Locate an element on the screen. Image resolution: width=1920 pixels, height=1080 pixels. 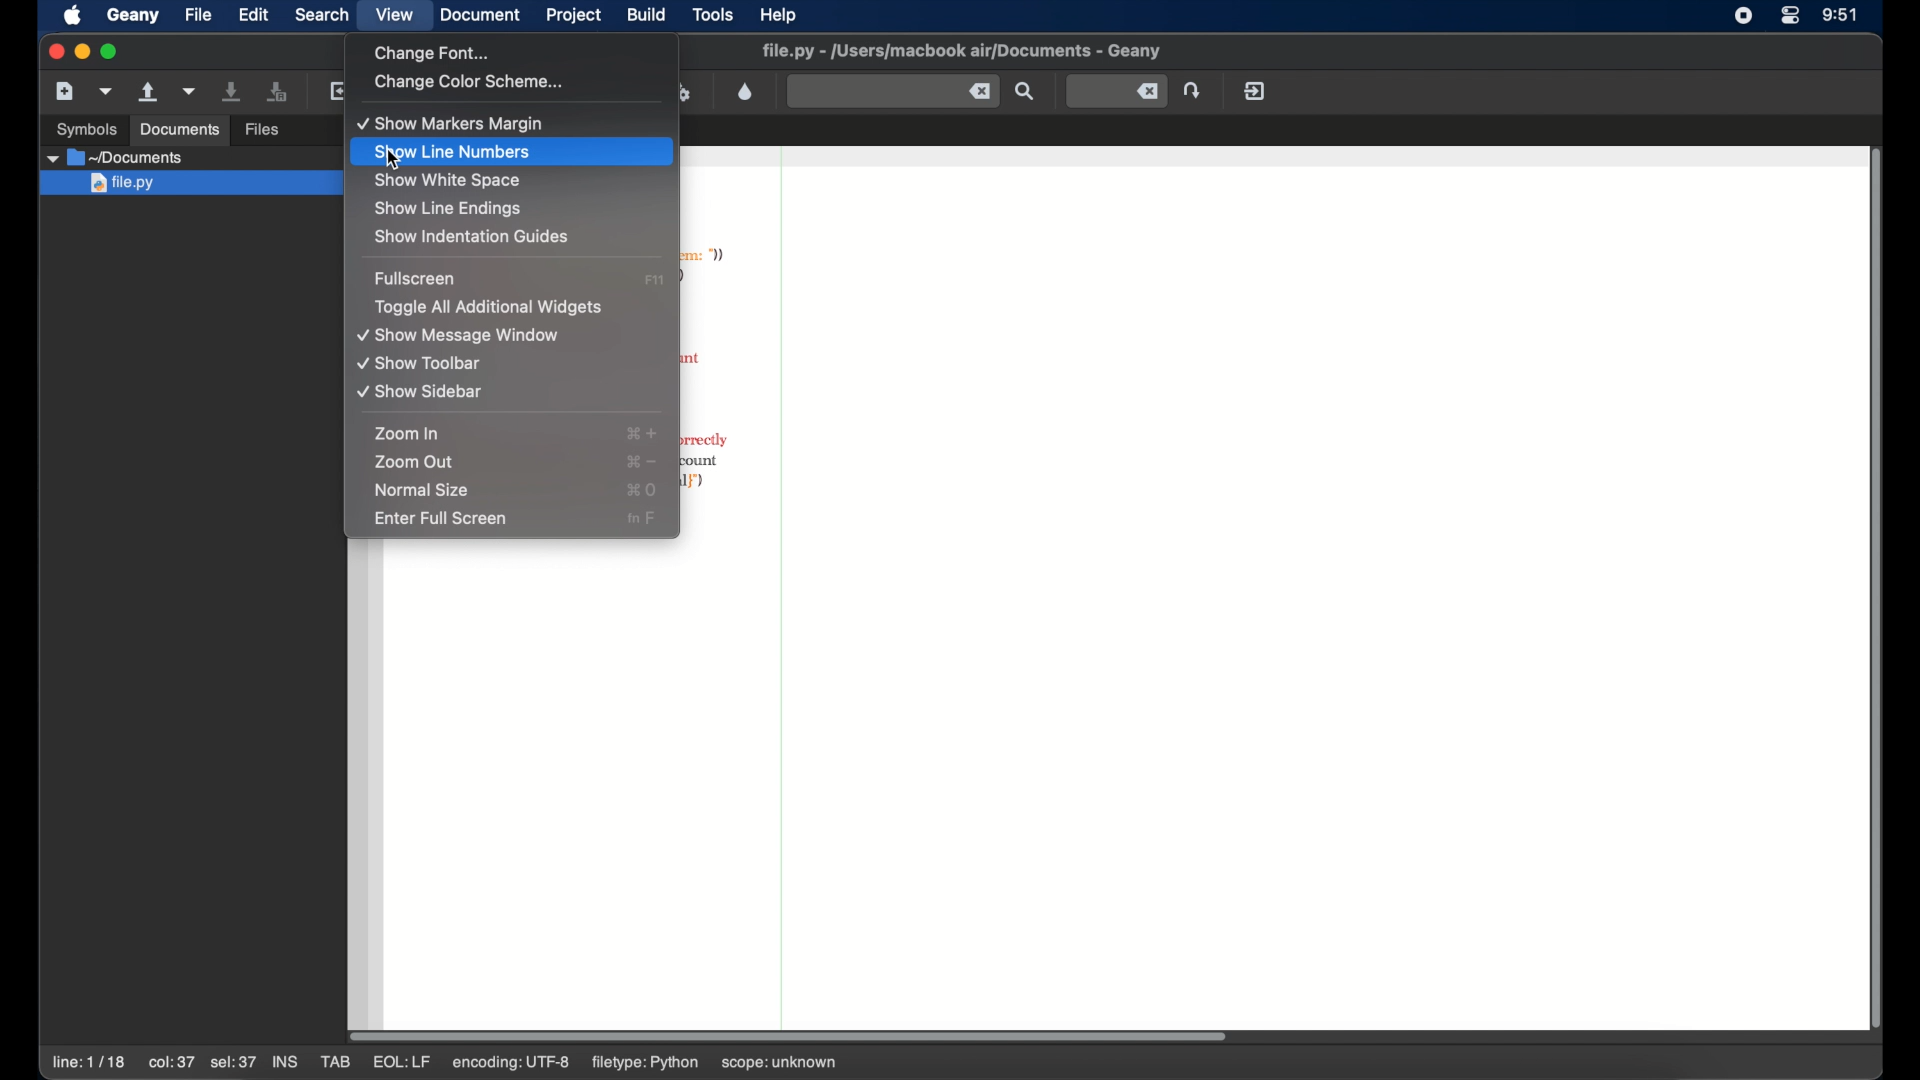
new  file is located at coordinates (64, 91).